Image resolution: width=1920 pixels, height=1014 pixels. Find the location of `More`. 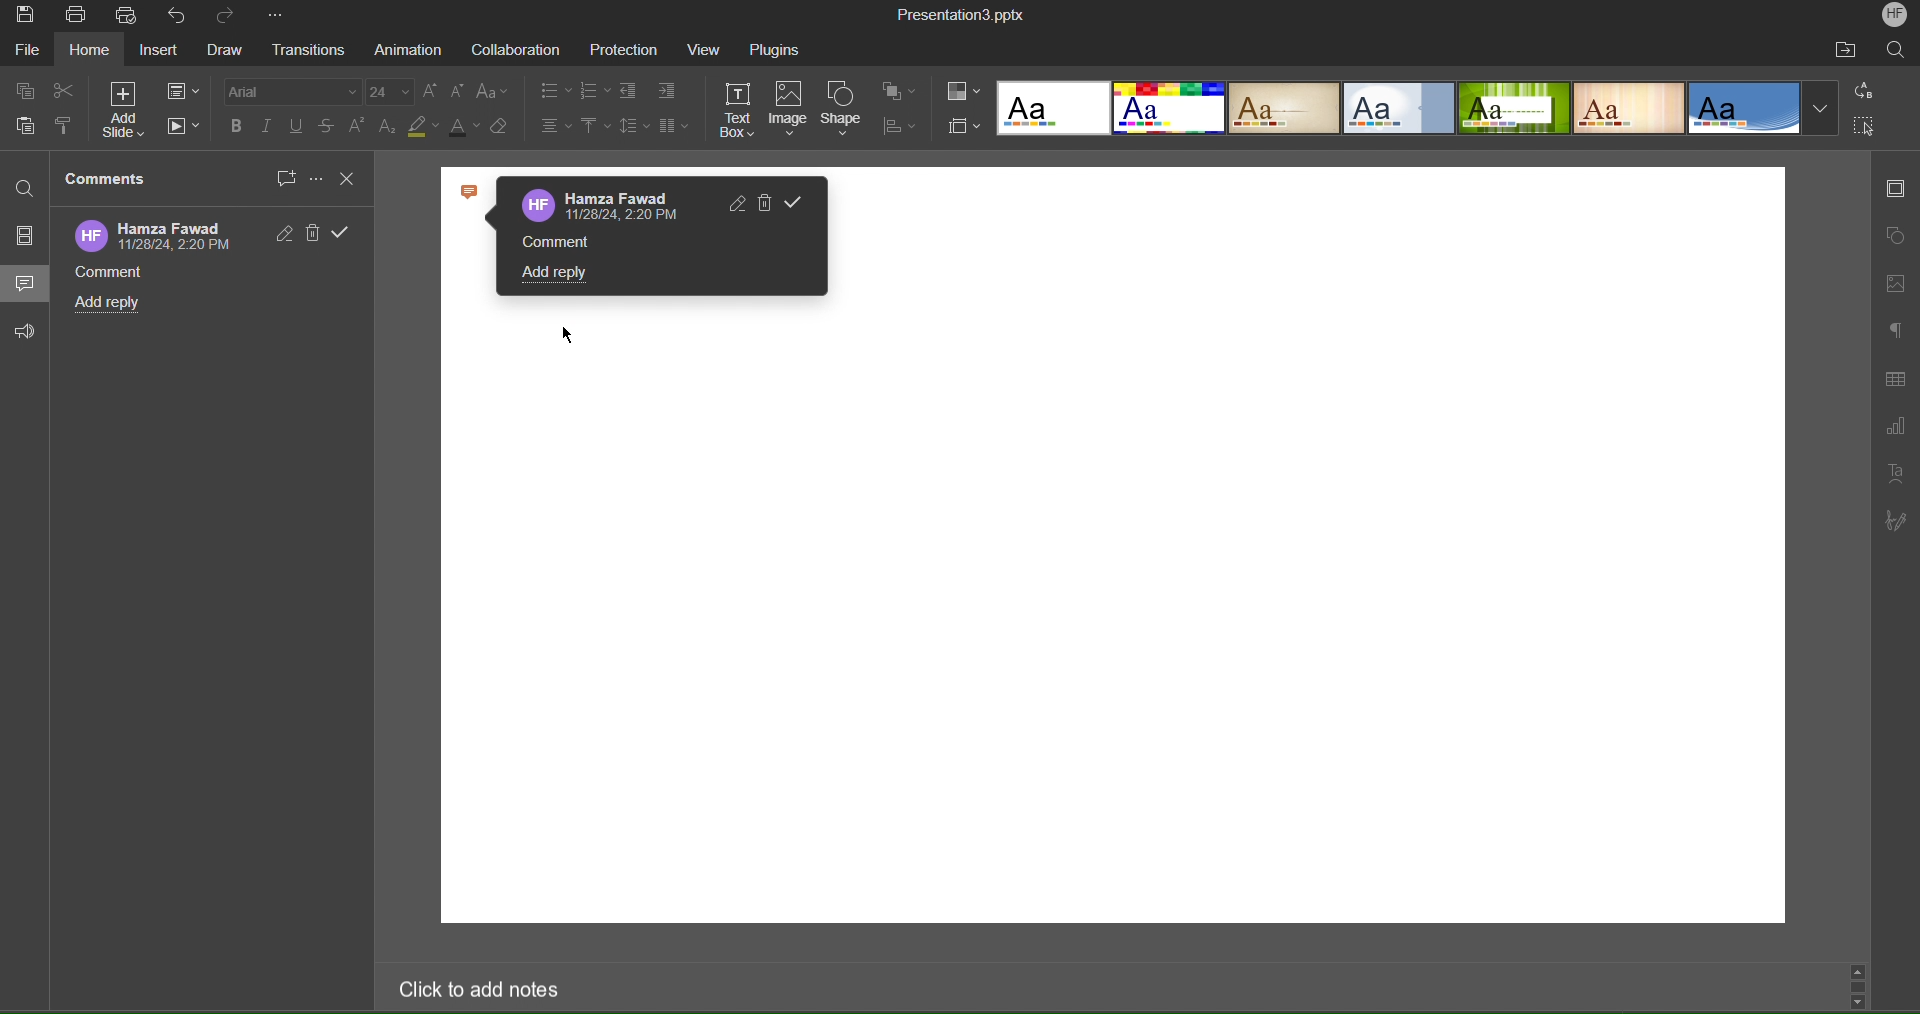

More is located at coordinates (274, 16).